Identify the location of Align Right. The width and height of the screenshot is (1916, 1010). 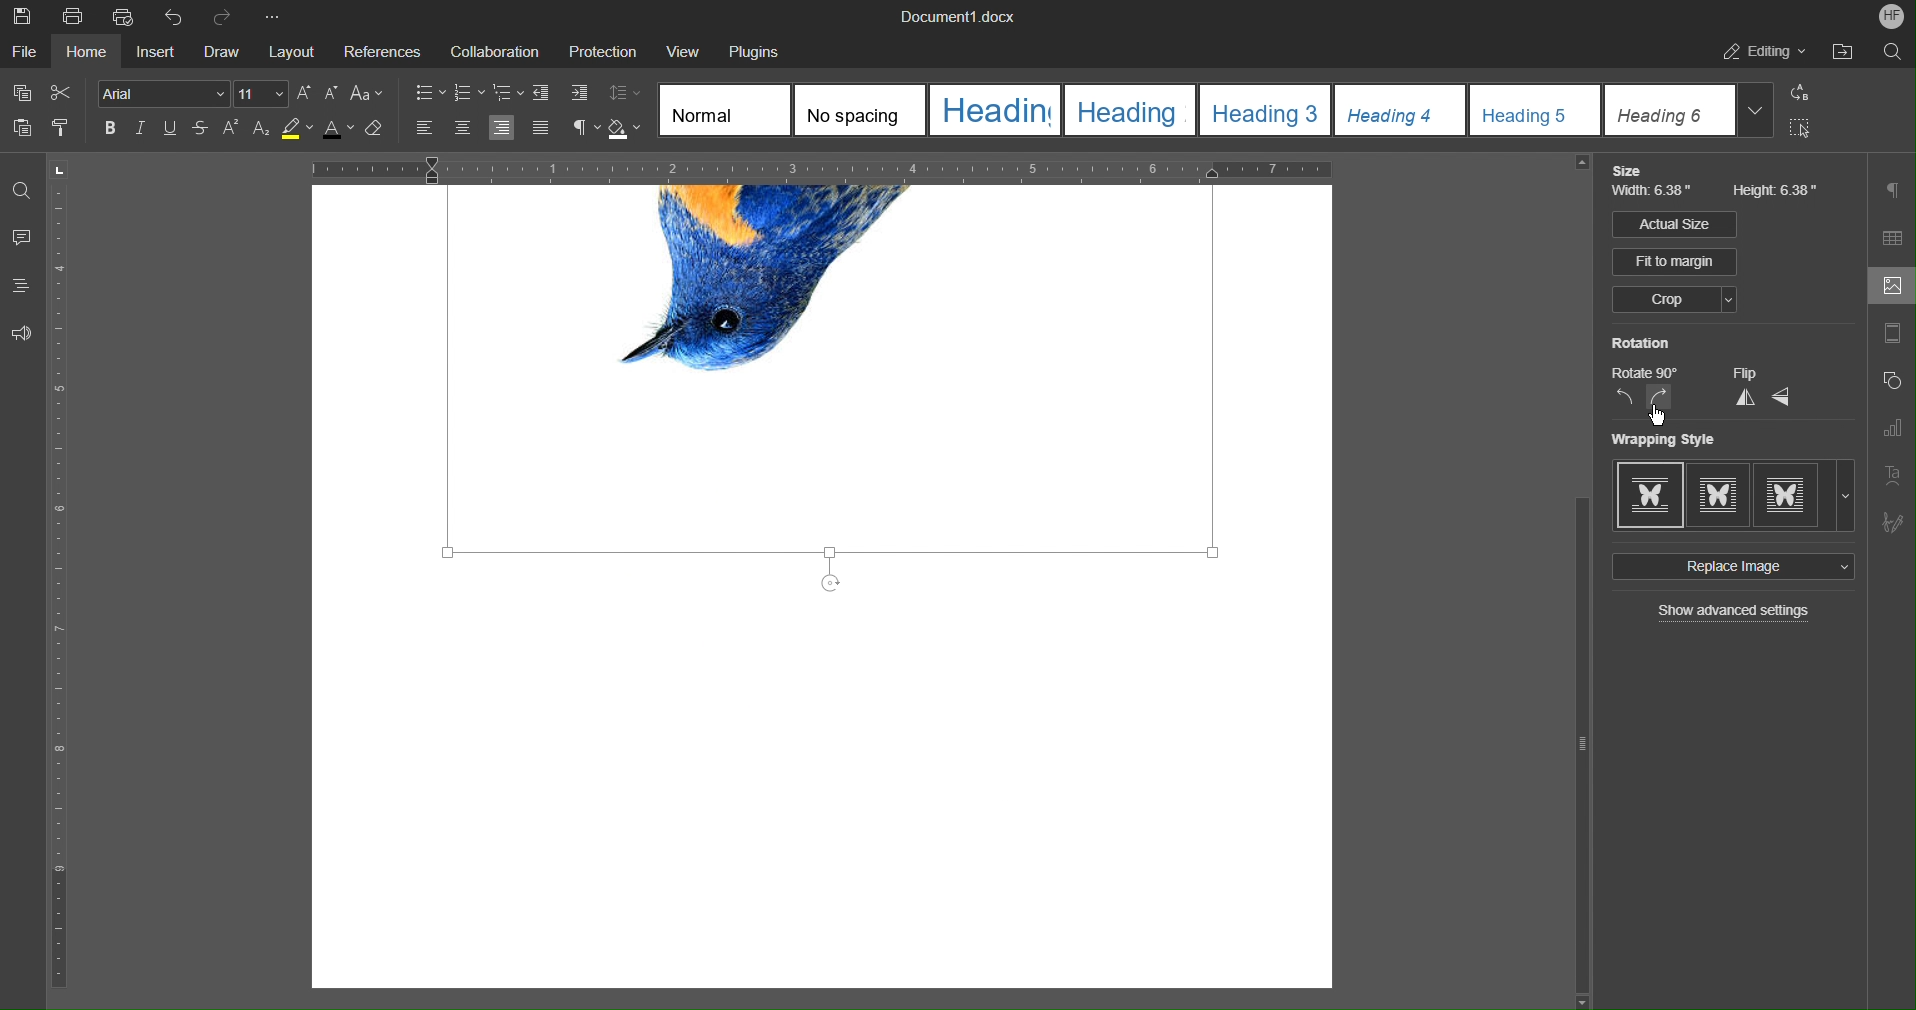
(504, 128).